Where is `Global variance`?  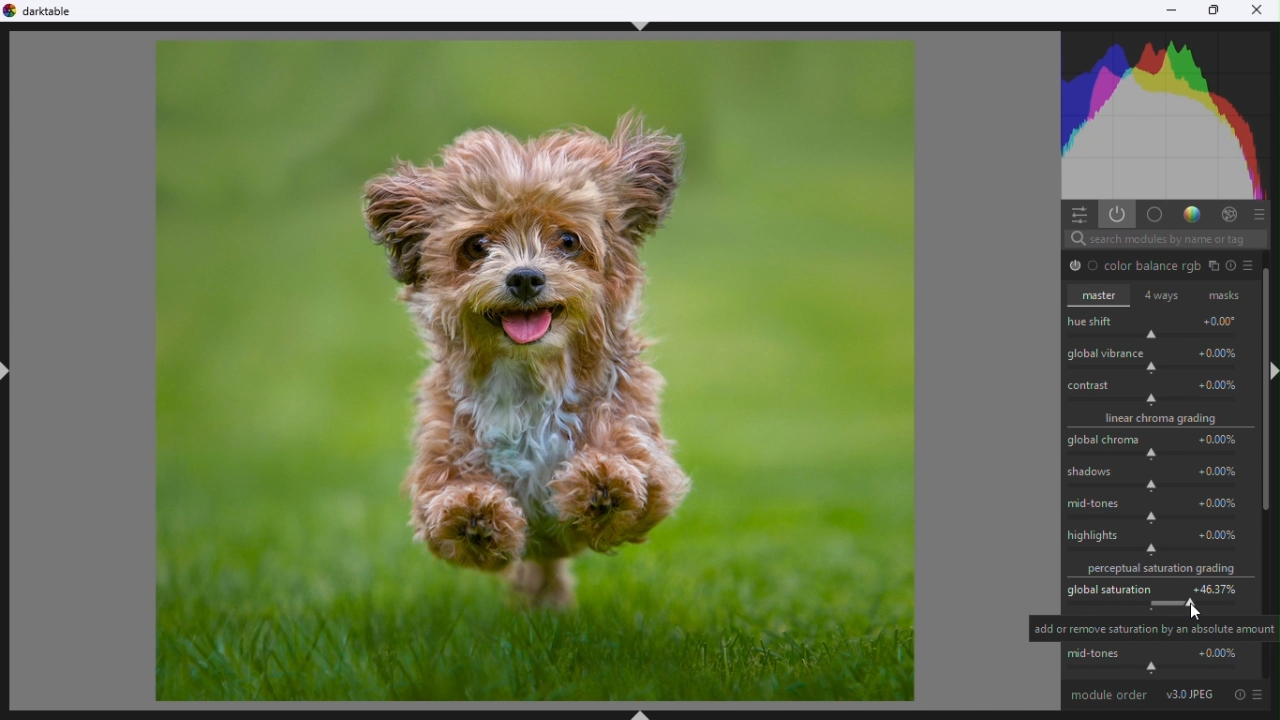 Global variance is located at coordinates (1158, 360).